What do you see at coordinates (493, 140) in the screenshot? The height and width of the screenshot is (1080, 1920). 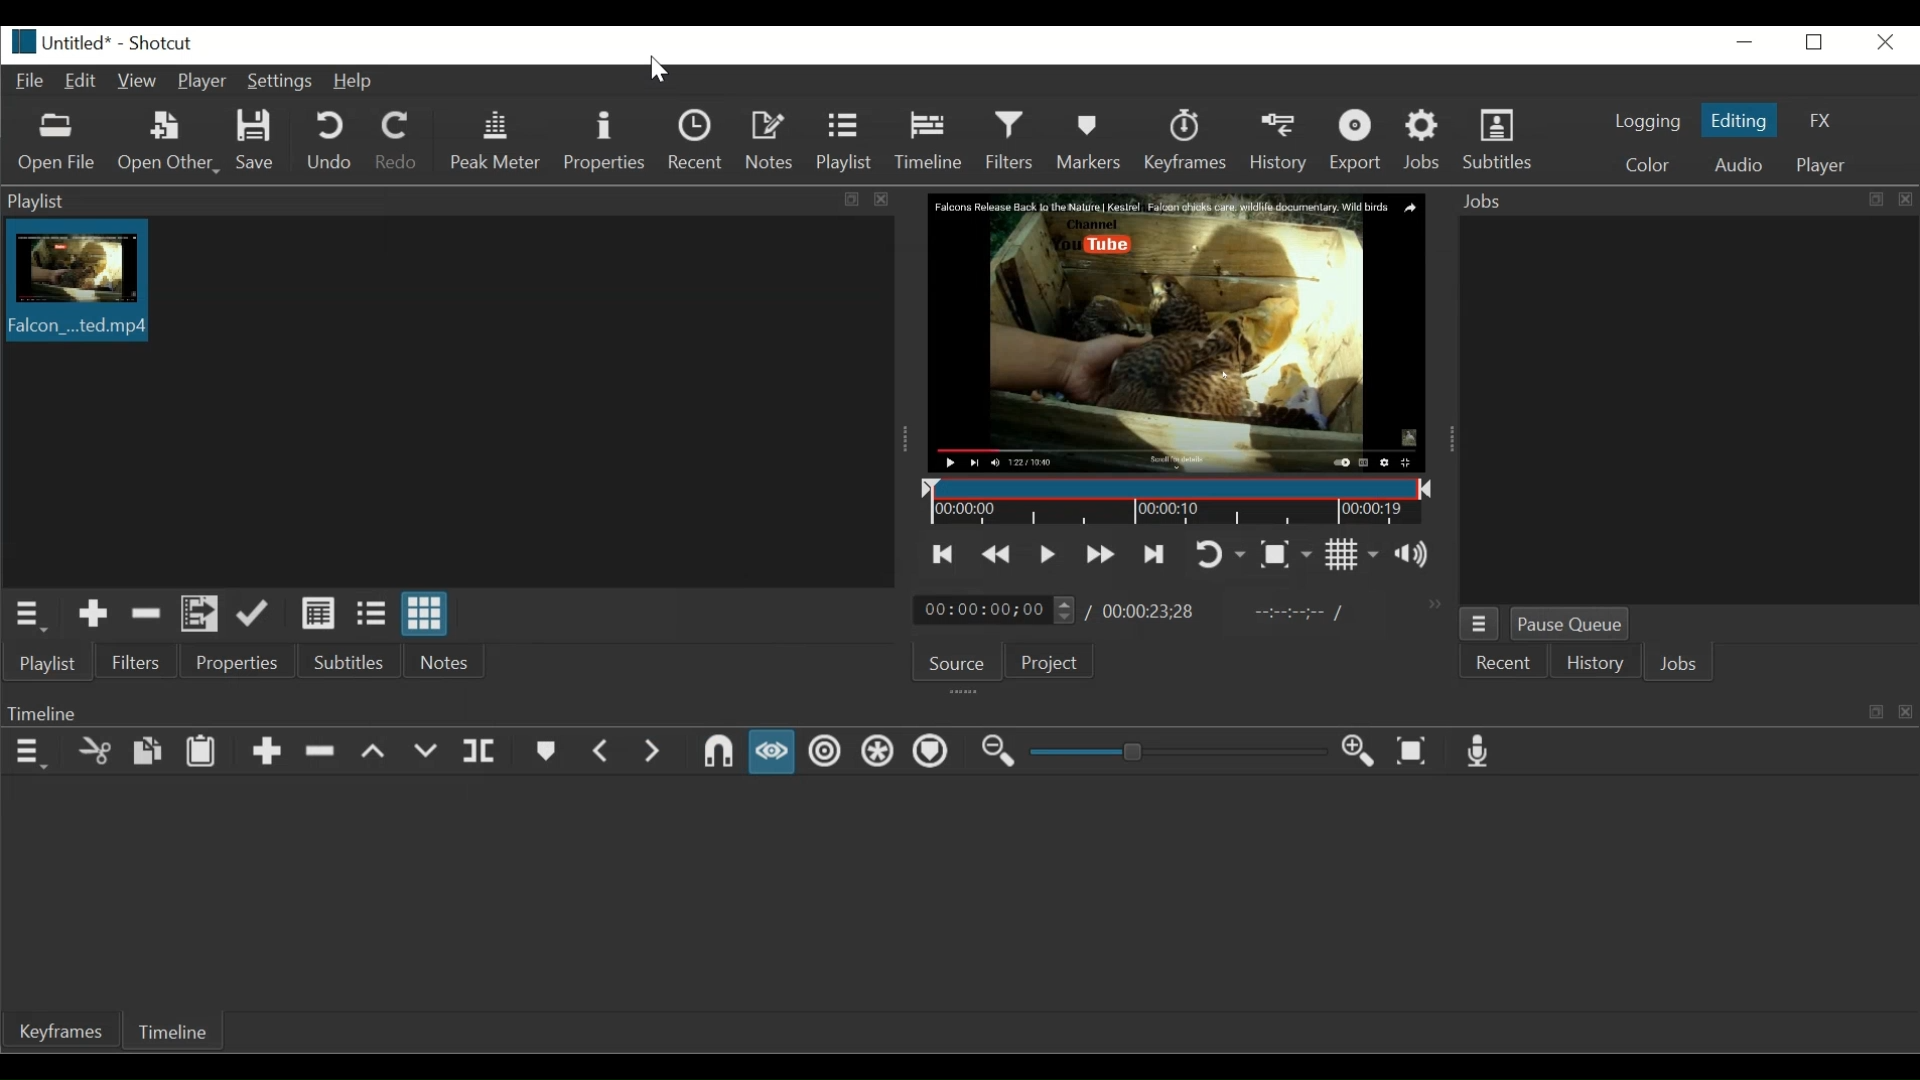 I see `Peak Meter` at bounding box center [493, 140].